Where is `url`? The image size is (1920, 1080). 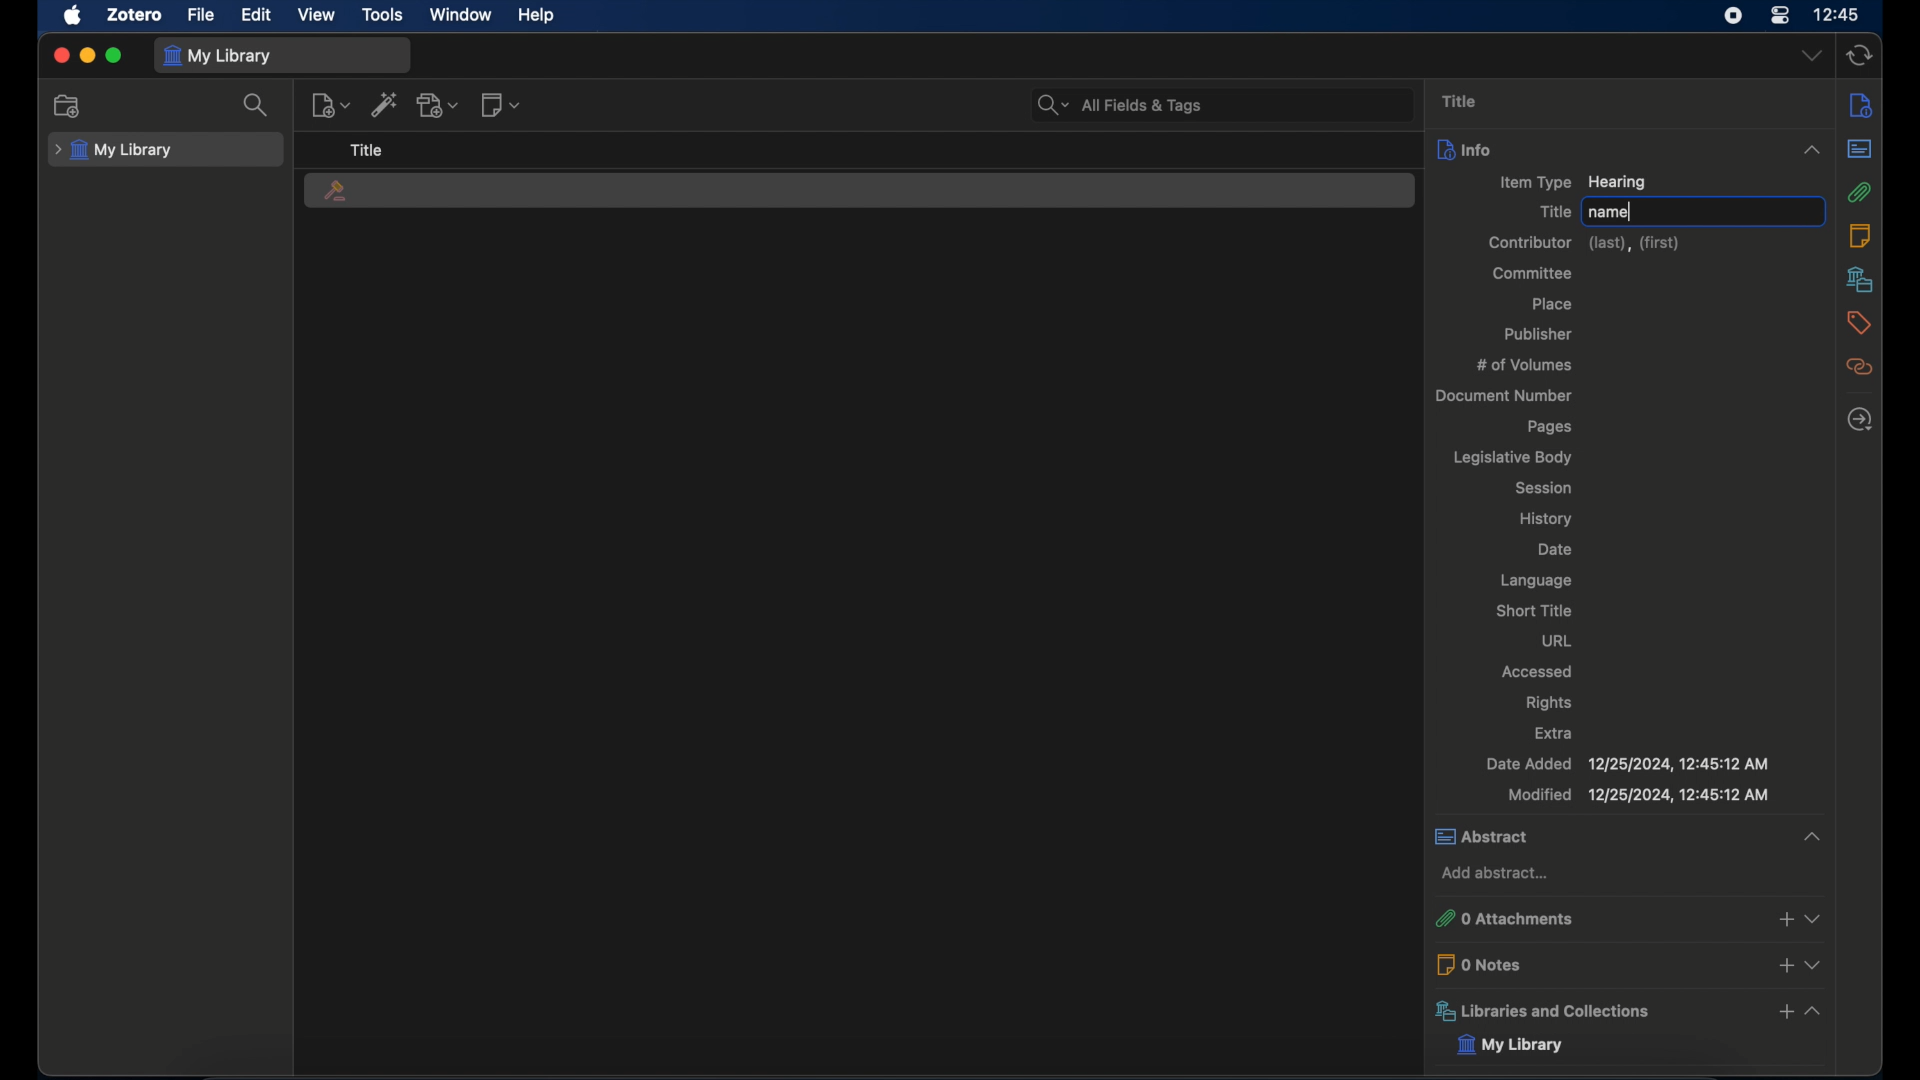
url is located at coordinates (1555, 640).